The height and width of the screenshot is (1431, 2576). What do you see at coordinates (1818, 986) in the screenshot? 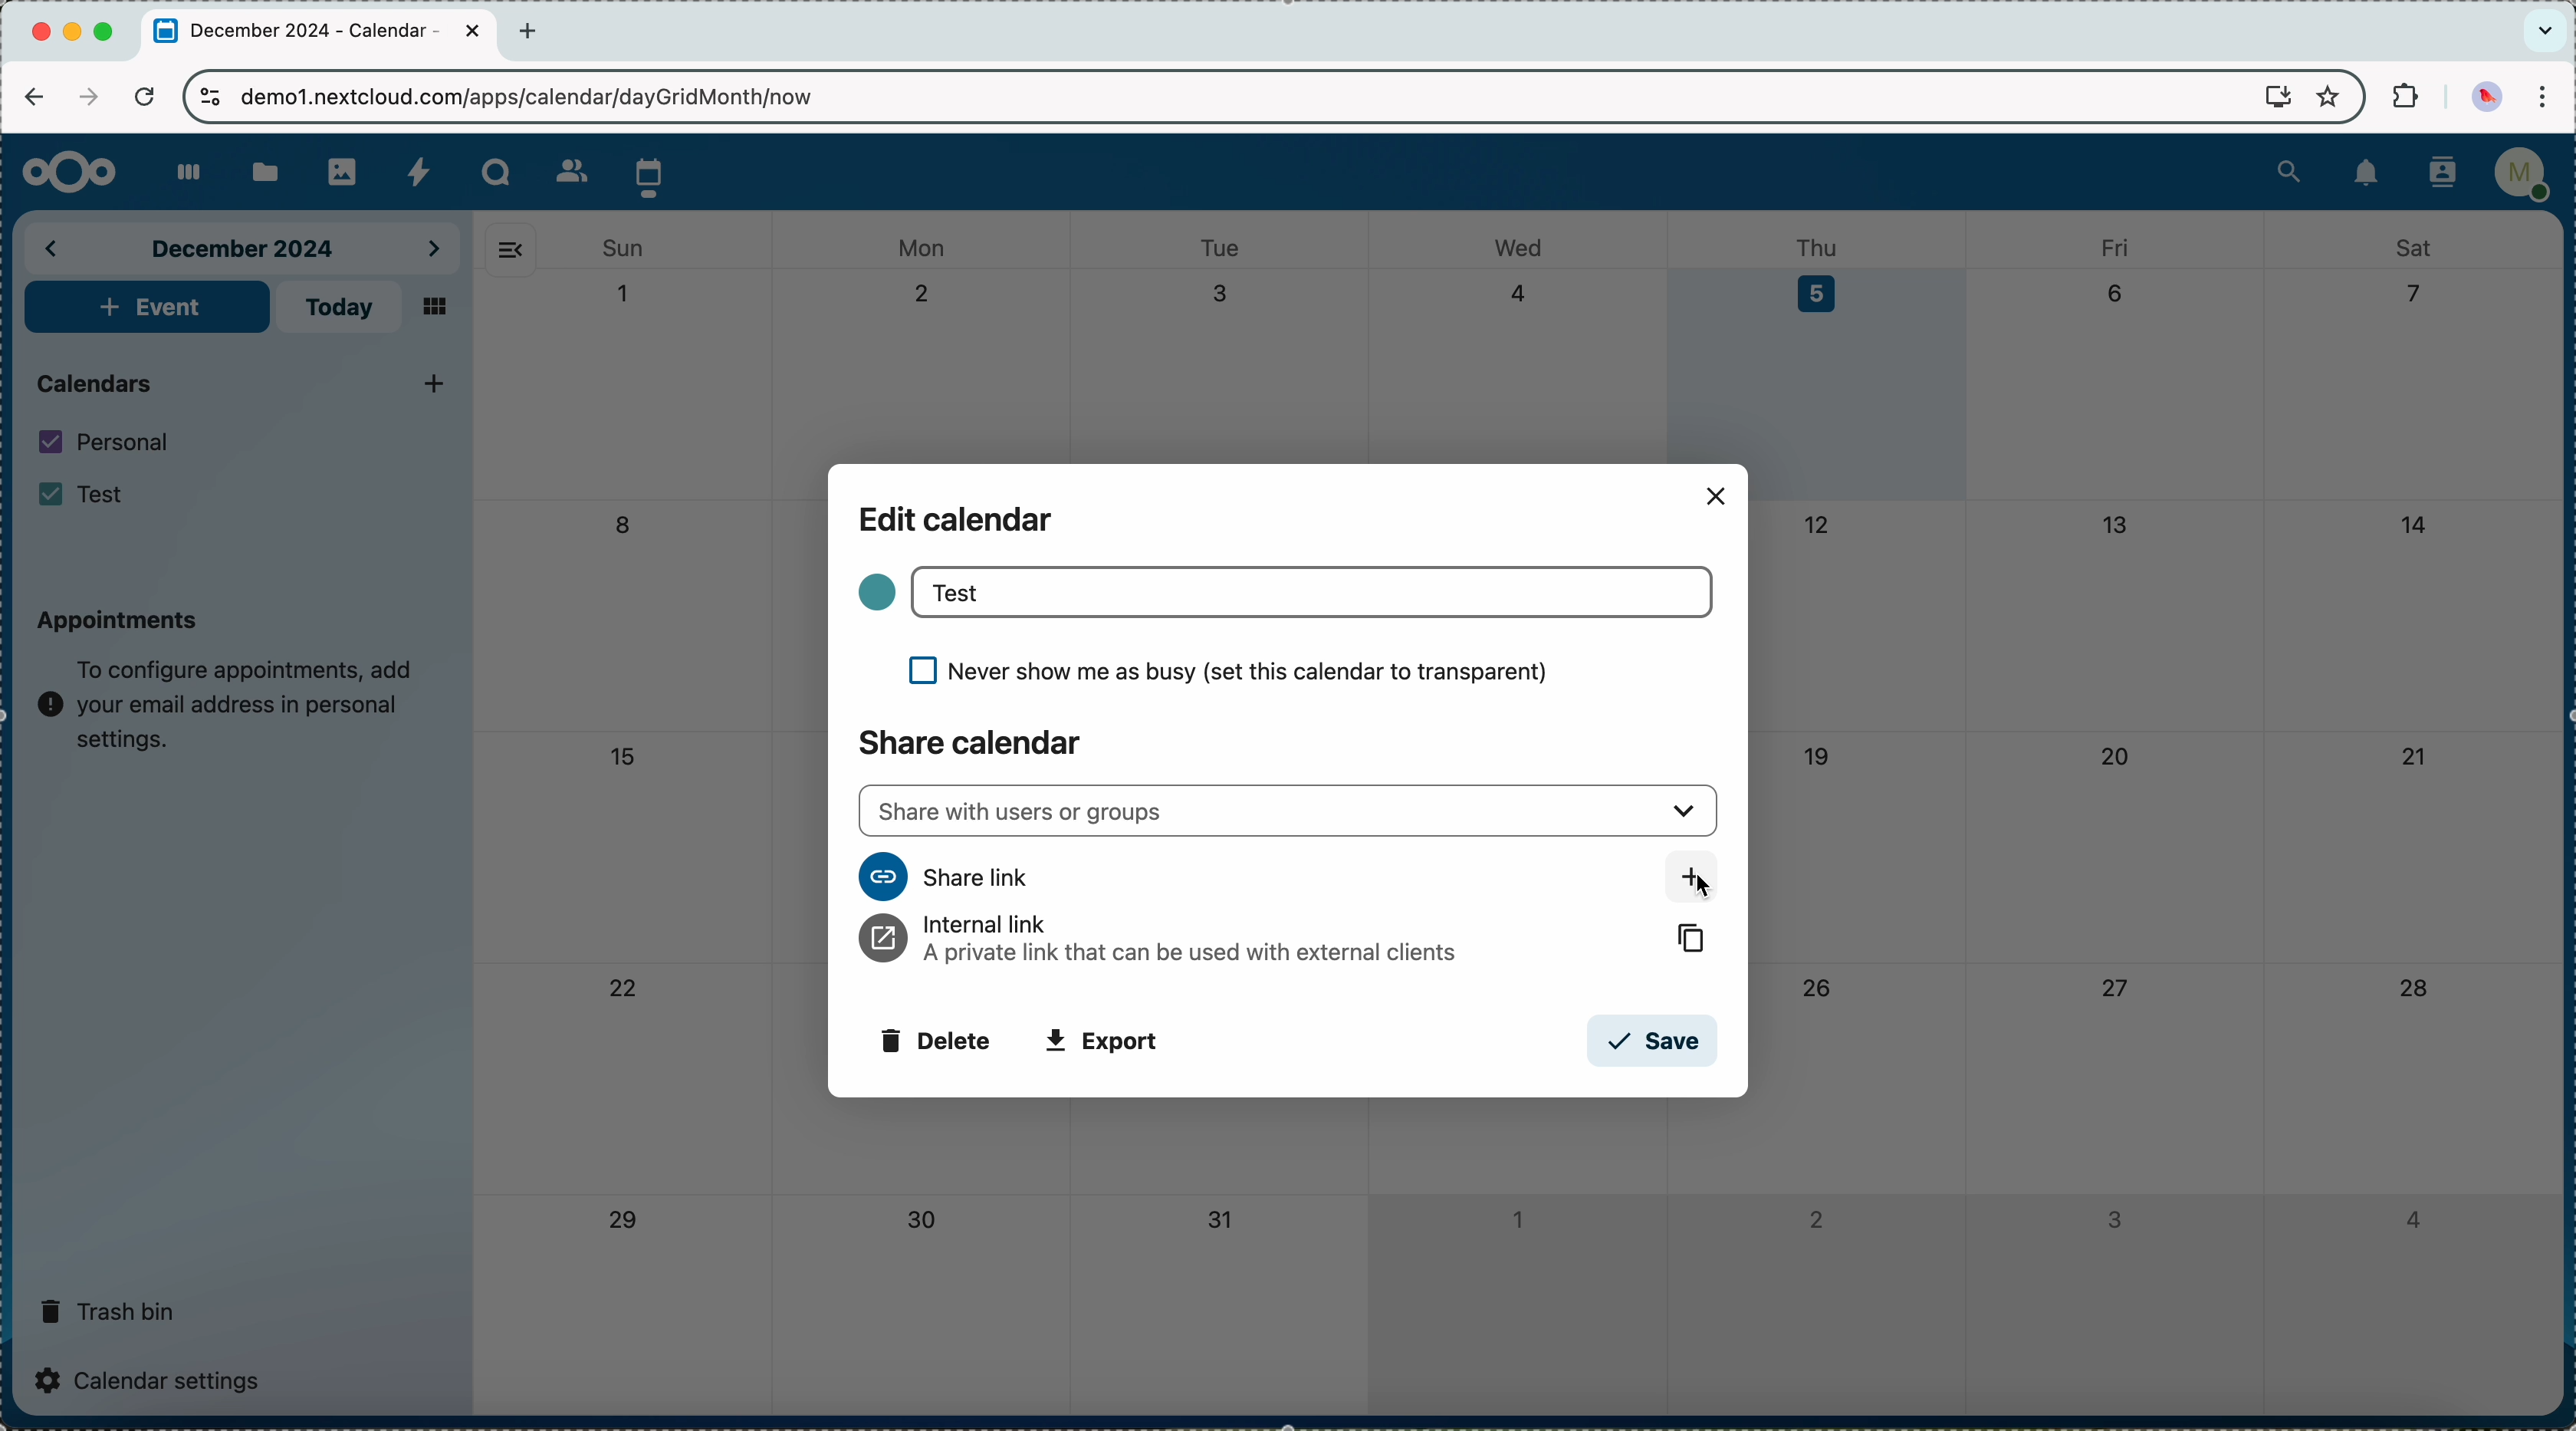
I see `26` at bounding box center [1818, 986].